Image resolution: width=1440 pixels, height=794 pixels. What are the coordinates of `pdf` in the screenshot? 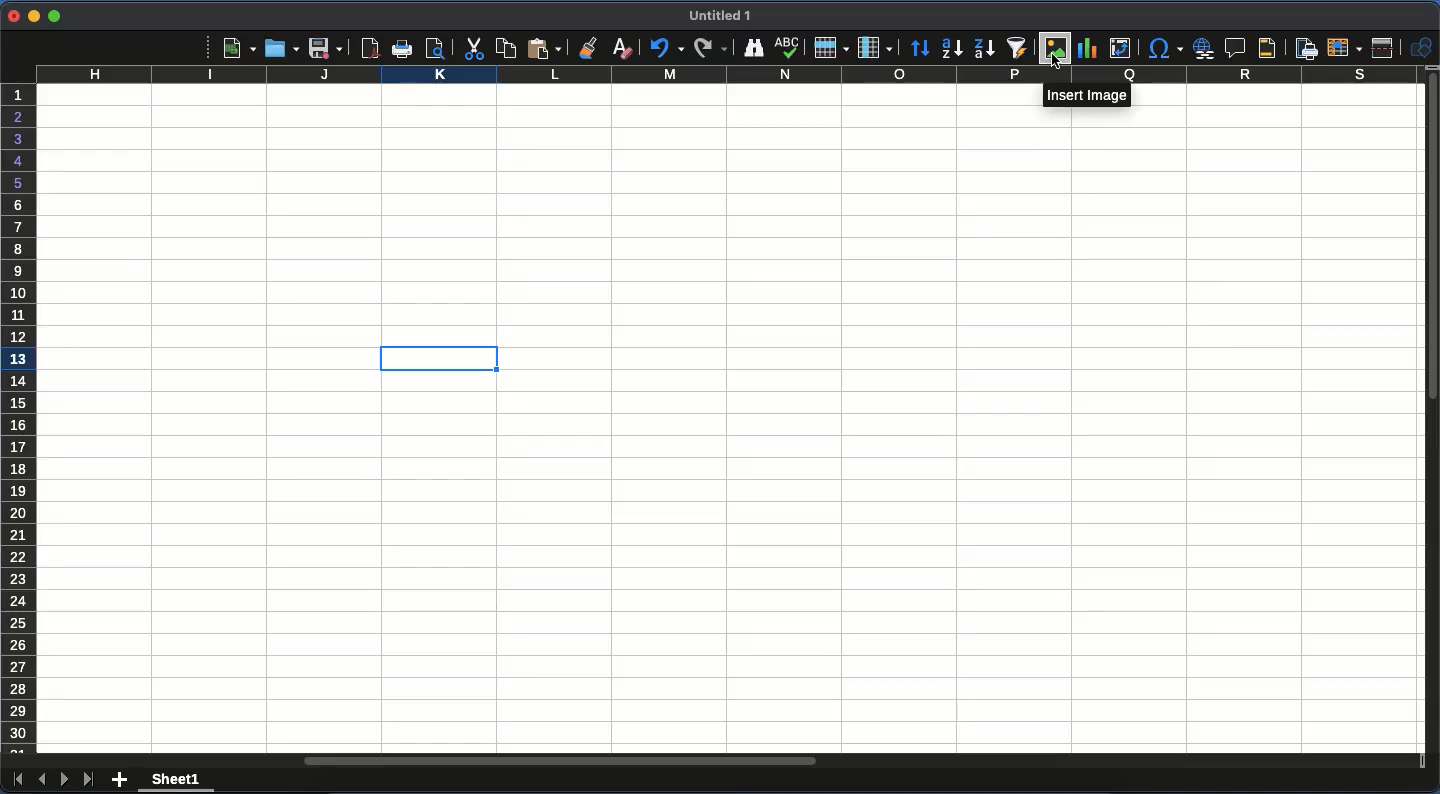 It's located at (371, 48).